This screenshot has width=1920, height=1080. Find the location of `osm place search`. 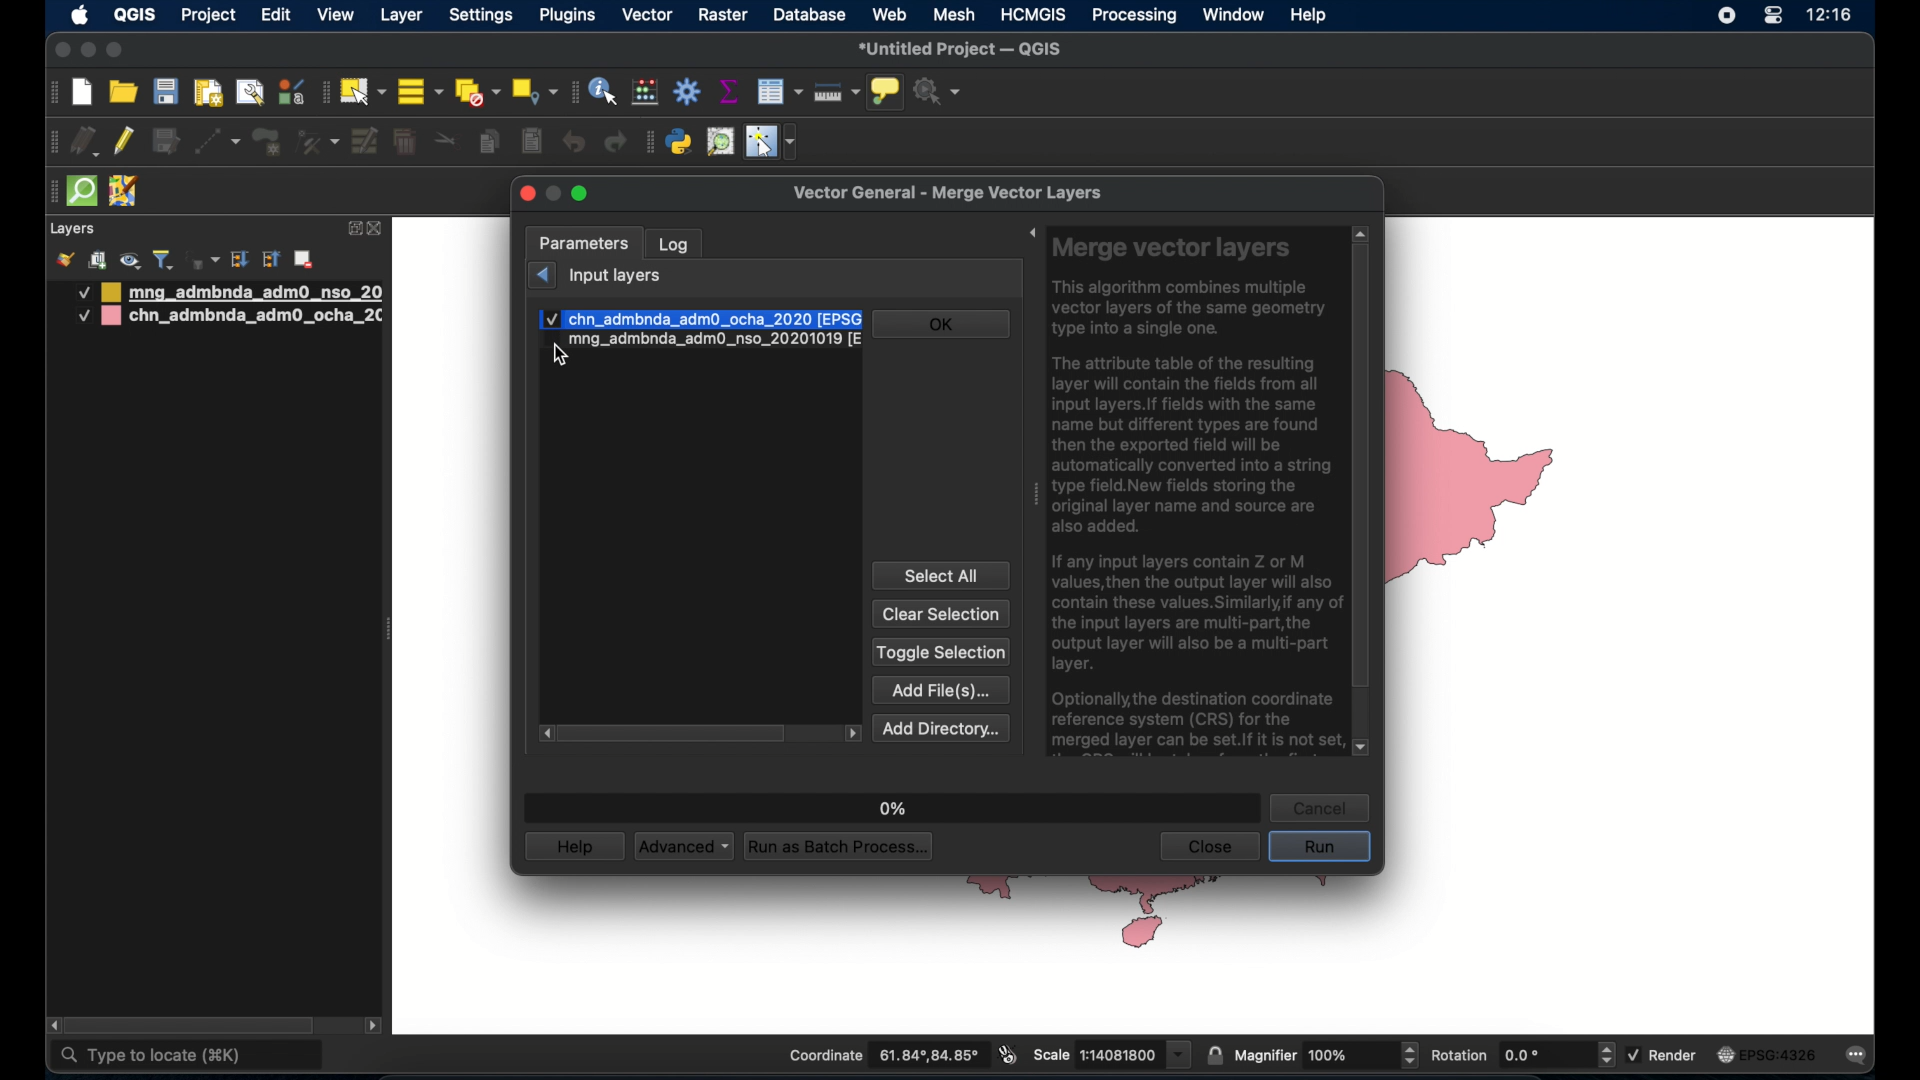

osm place search is located at coordinates (720, 142).